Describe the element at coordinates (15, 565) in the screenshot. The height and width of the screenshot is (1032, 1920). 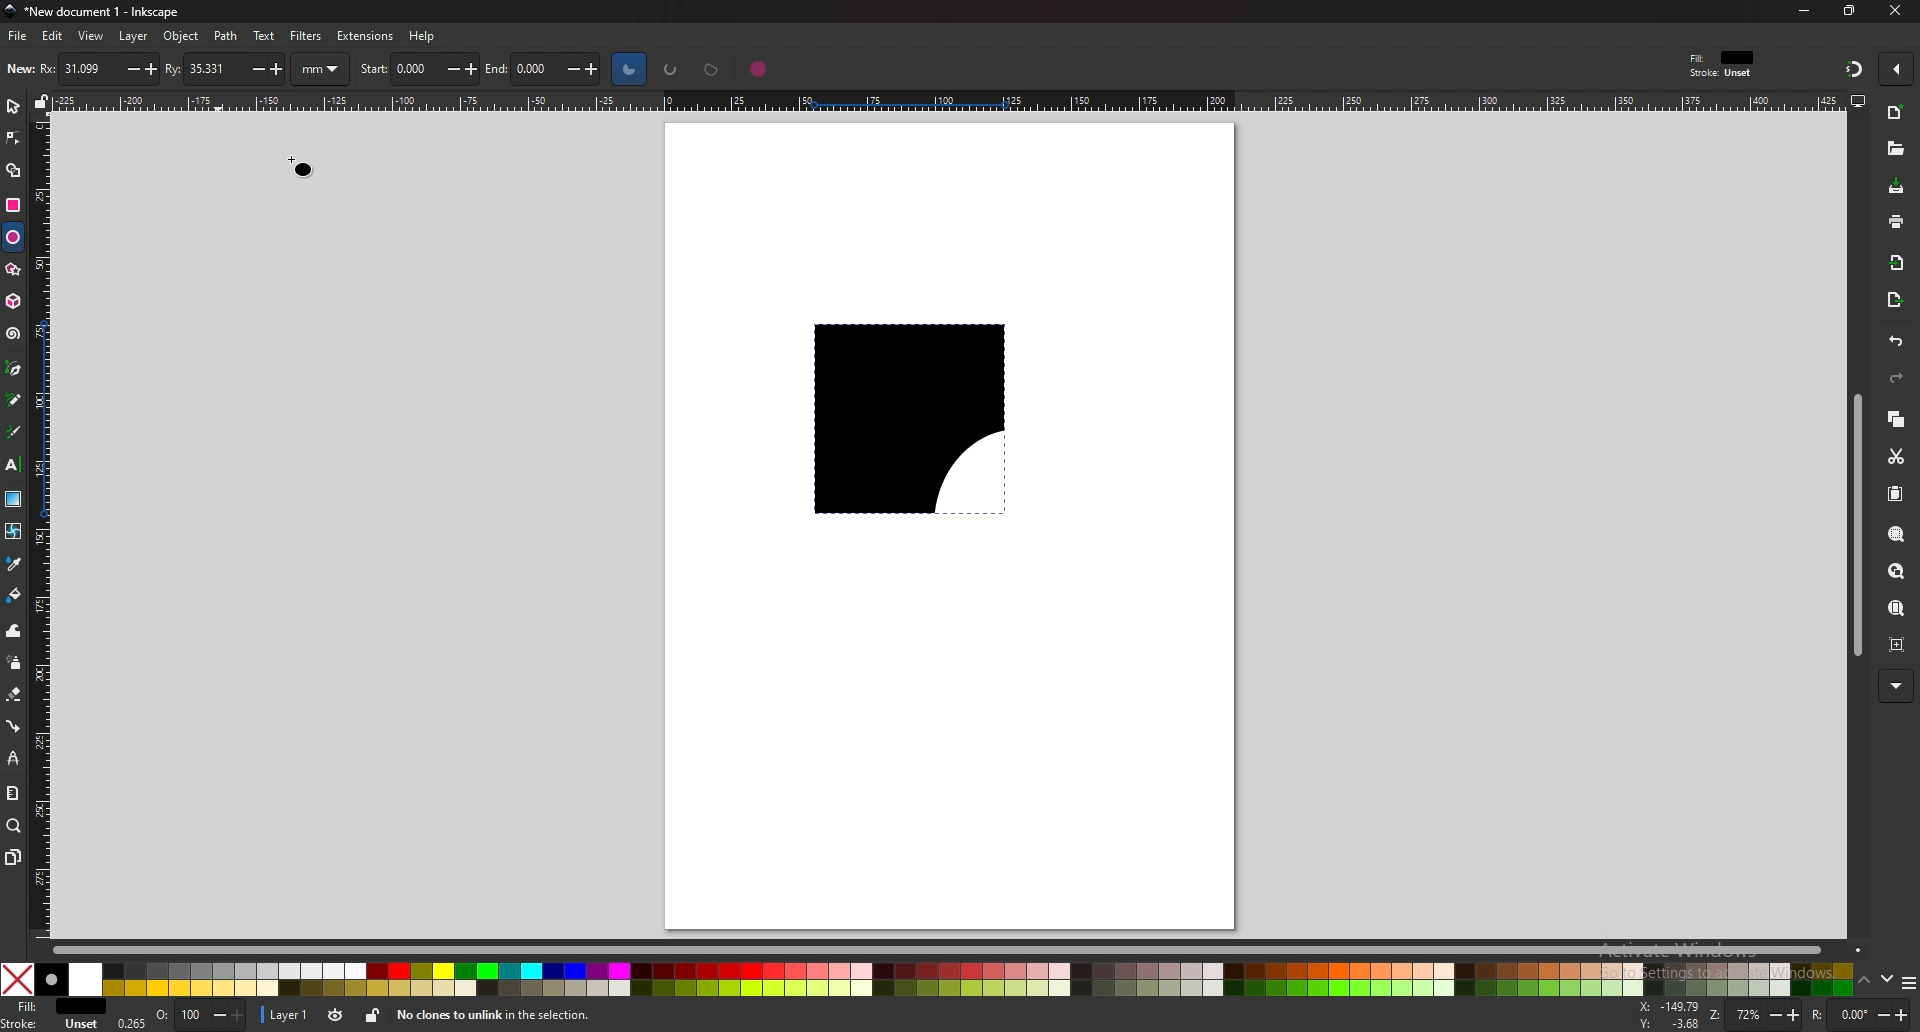
I see `dropper` at that location.